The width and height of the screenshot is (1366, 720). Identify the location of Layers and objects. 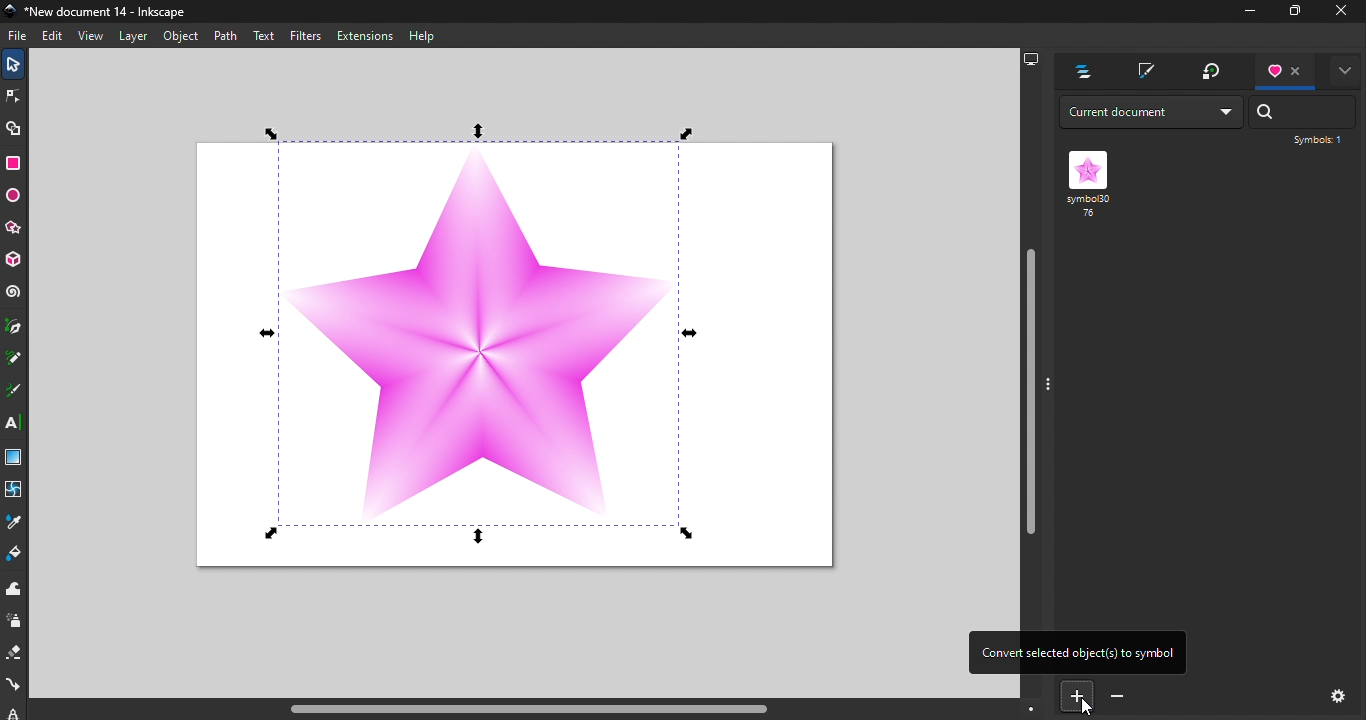
(1077, 71).